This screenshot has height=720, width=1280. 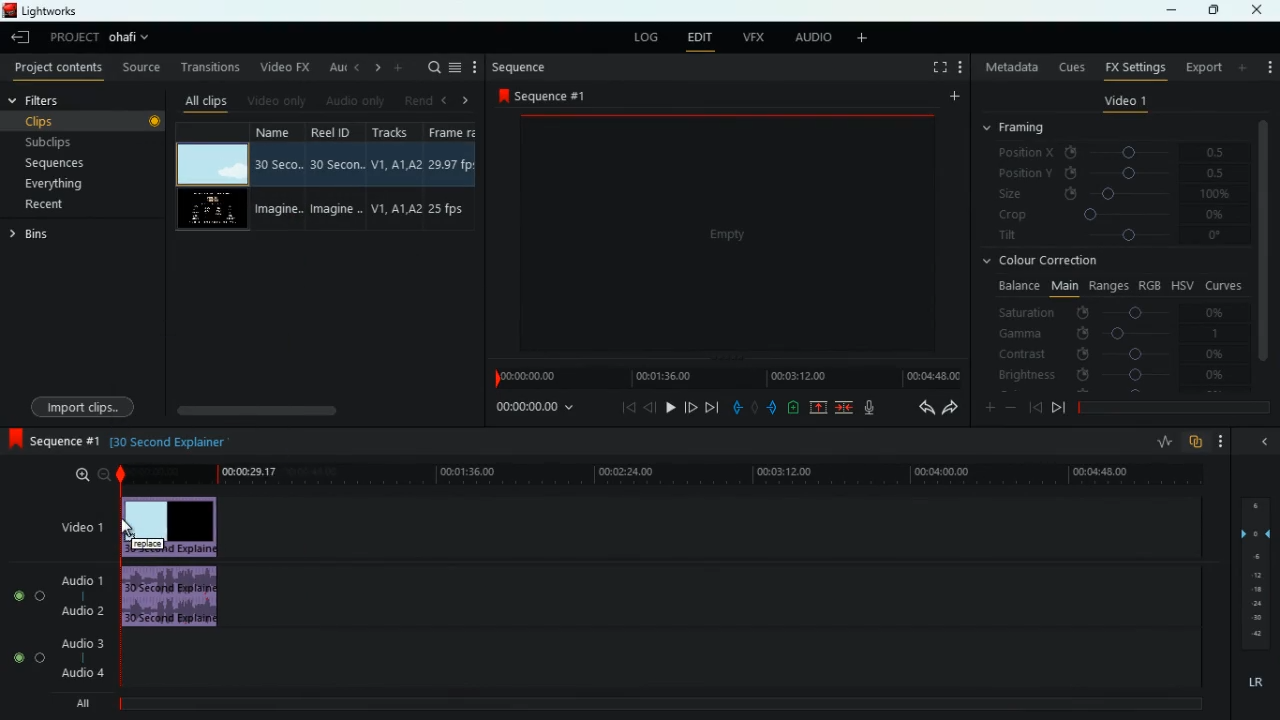 I want to click on reel id, so click(x=337, y=131).